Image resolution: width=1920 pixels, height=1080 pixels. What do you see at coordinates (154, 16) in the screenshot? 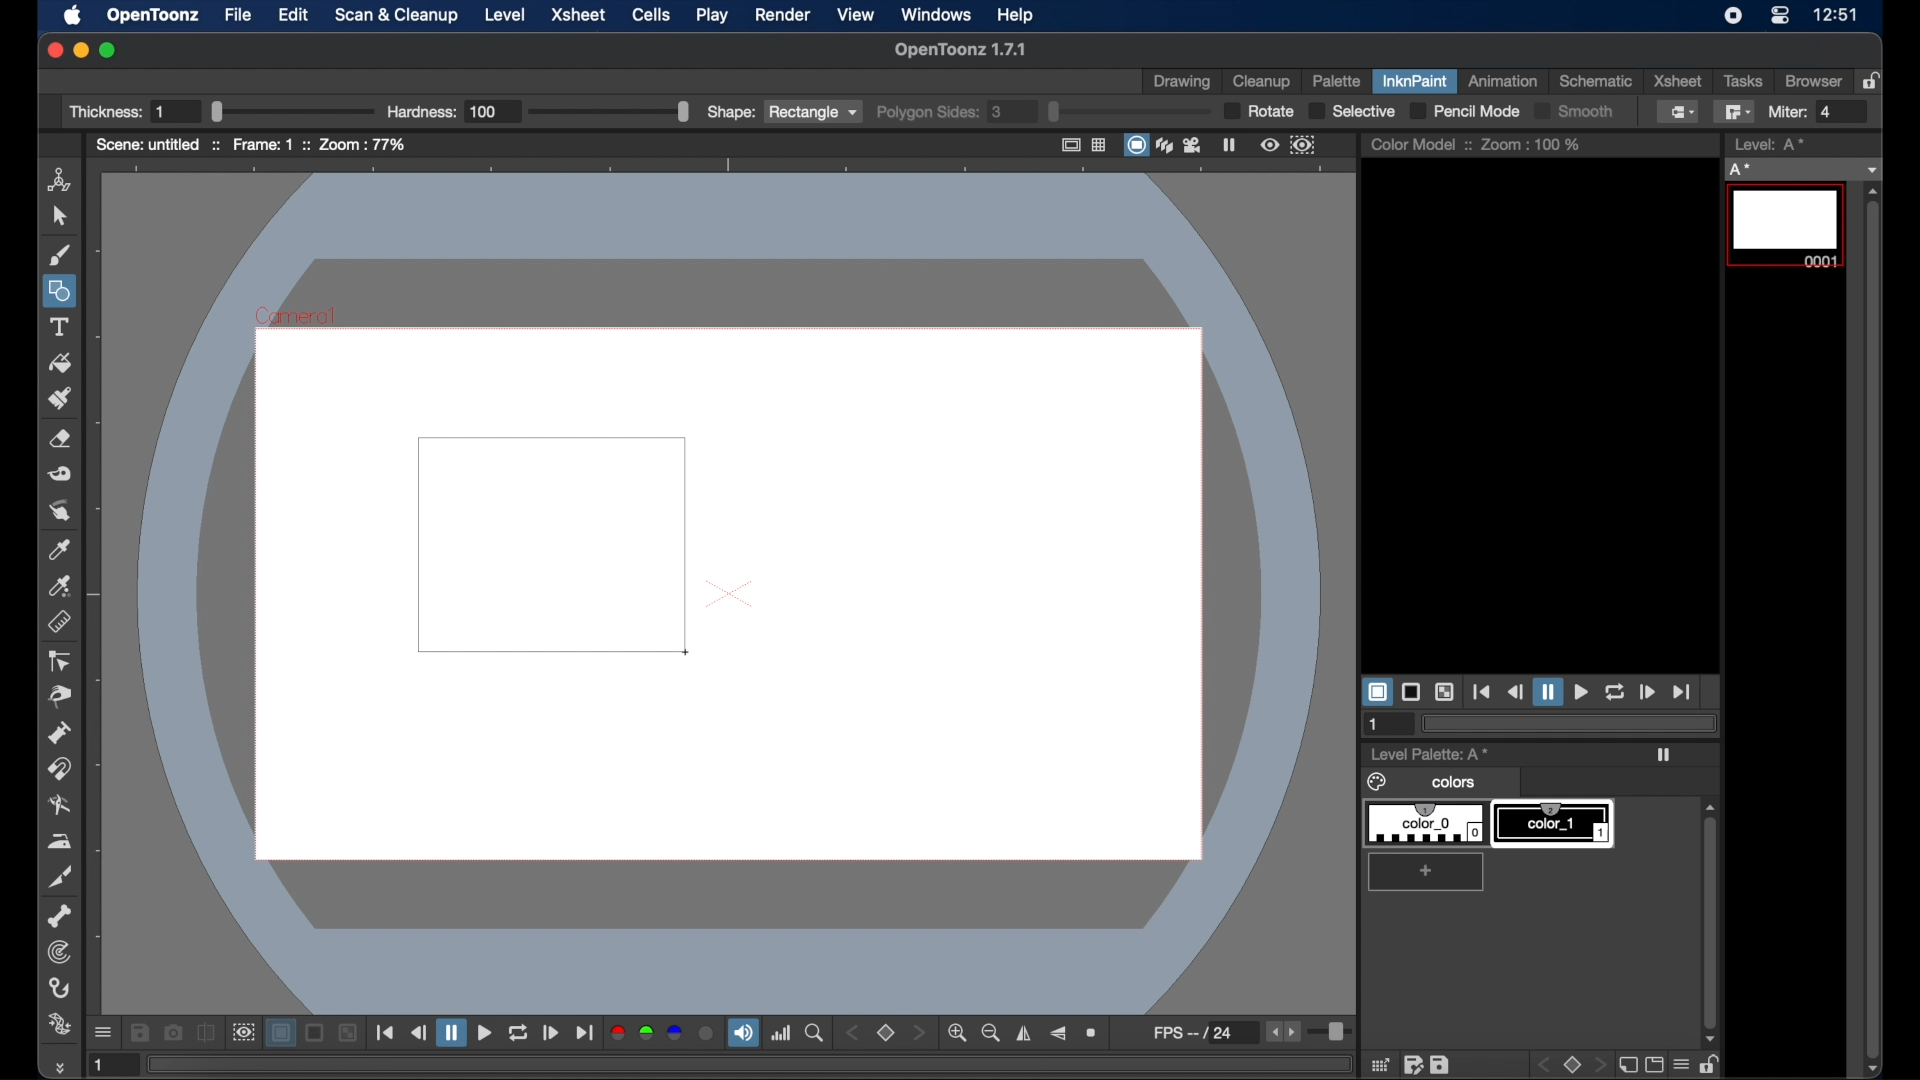
I see `opentoonz` at bounding box center [154, 16].